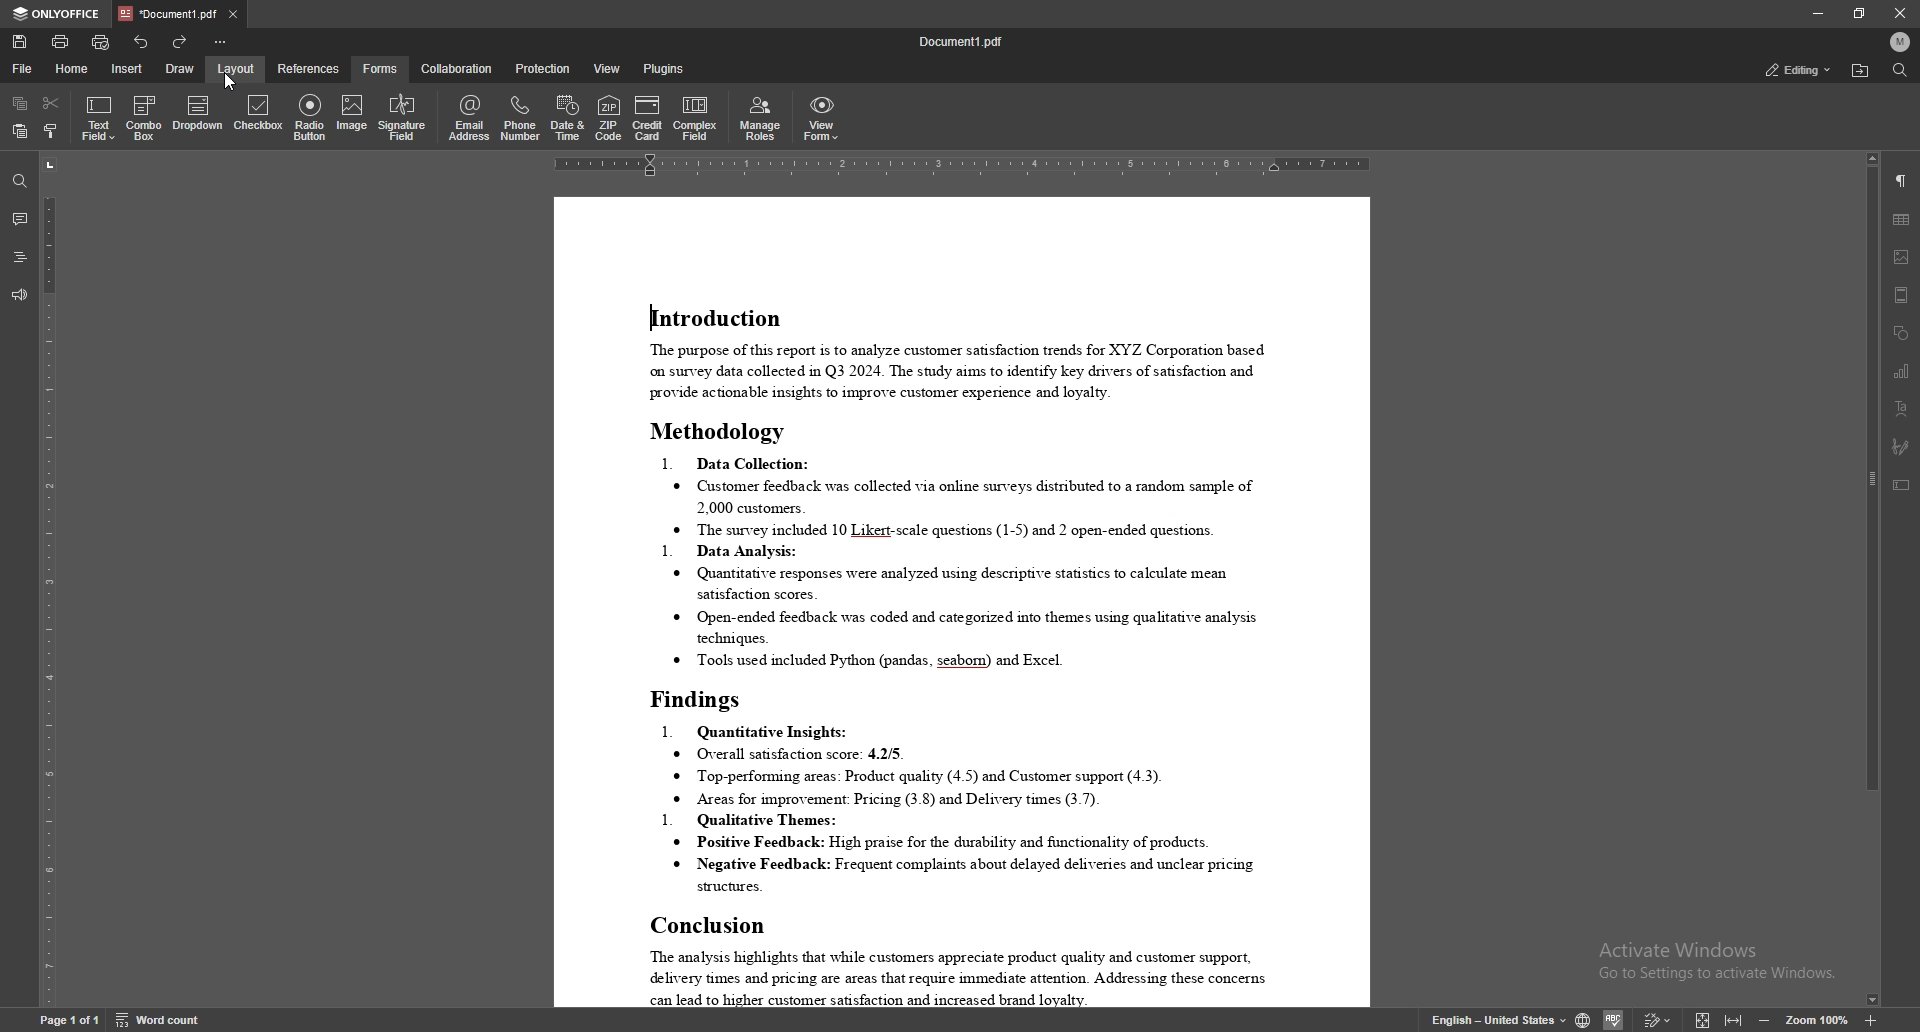 The width and height of the screenshot is (1920, 1032). I want to click on references, so click(308, 67).